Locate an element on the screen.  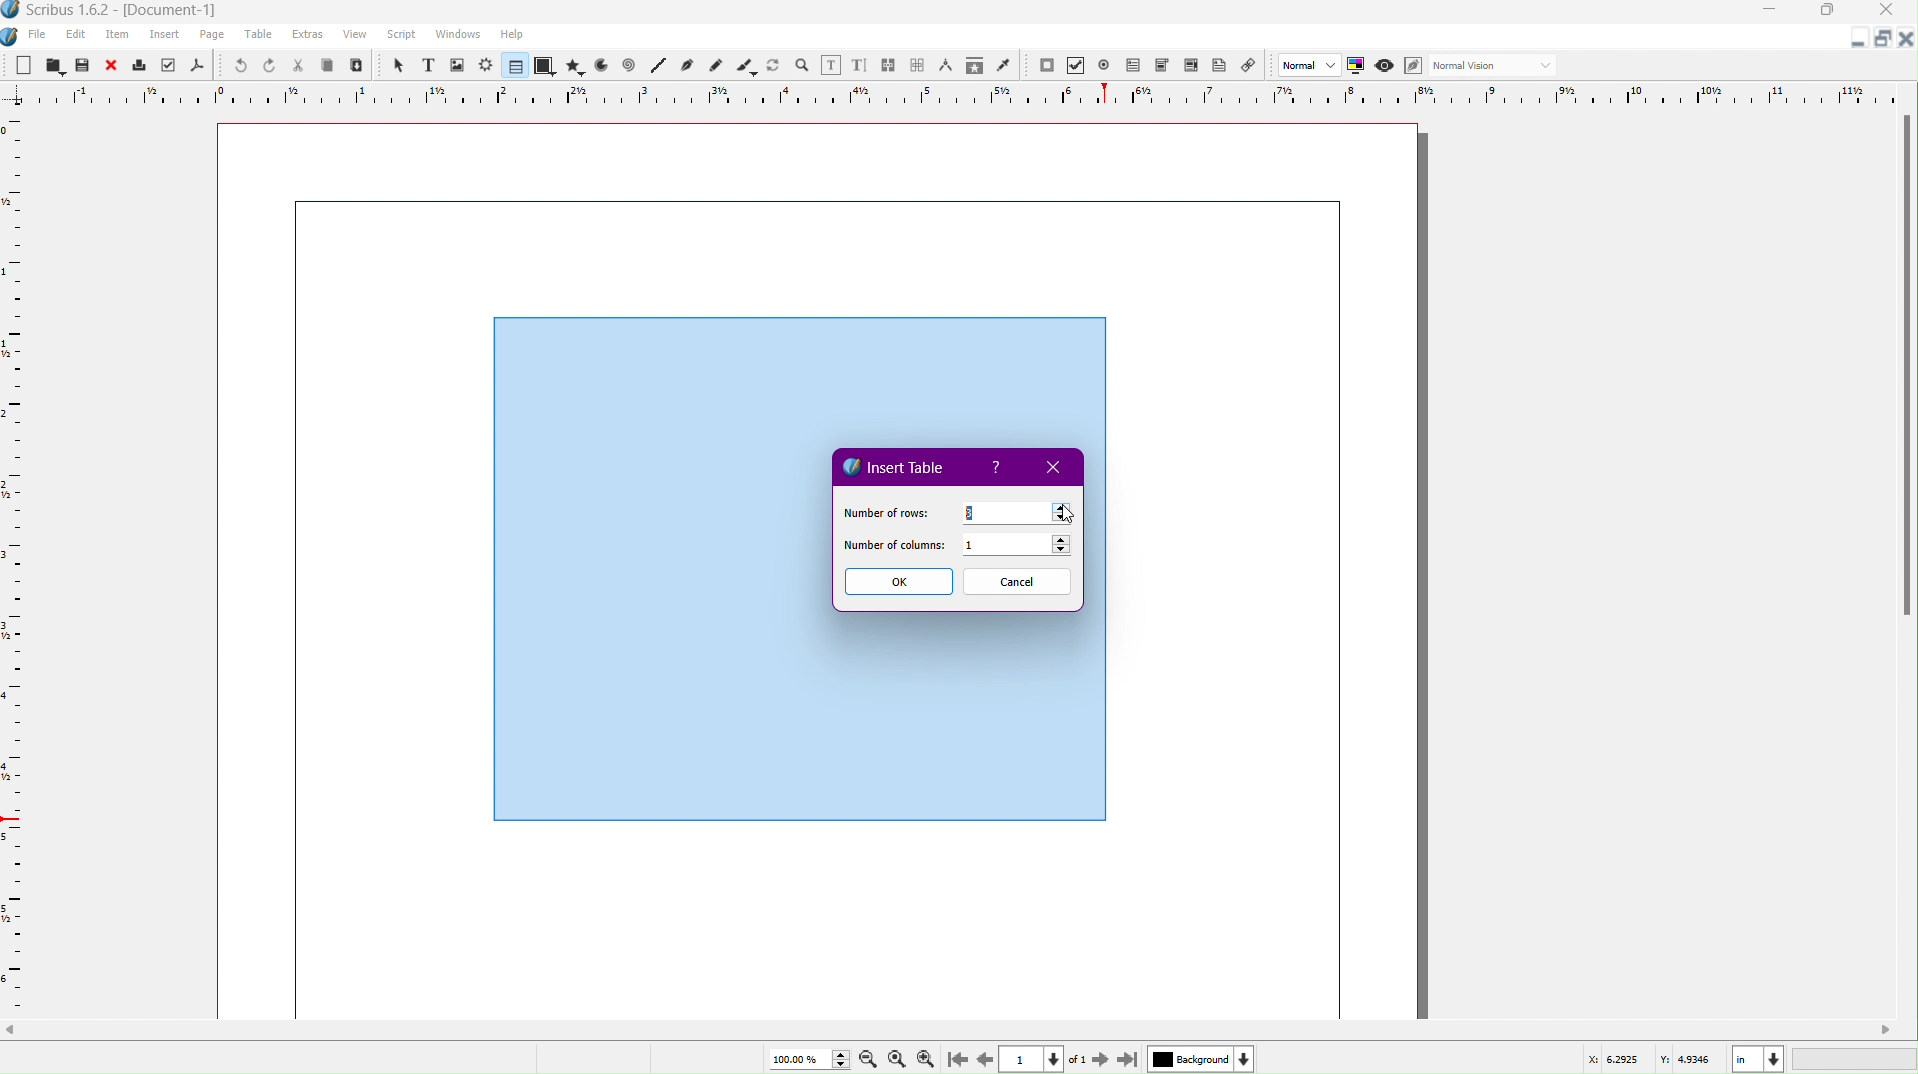
Copy Item Properties is located at coordinates (973, 66).